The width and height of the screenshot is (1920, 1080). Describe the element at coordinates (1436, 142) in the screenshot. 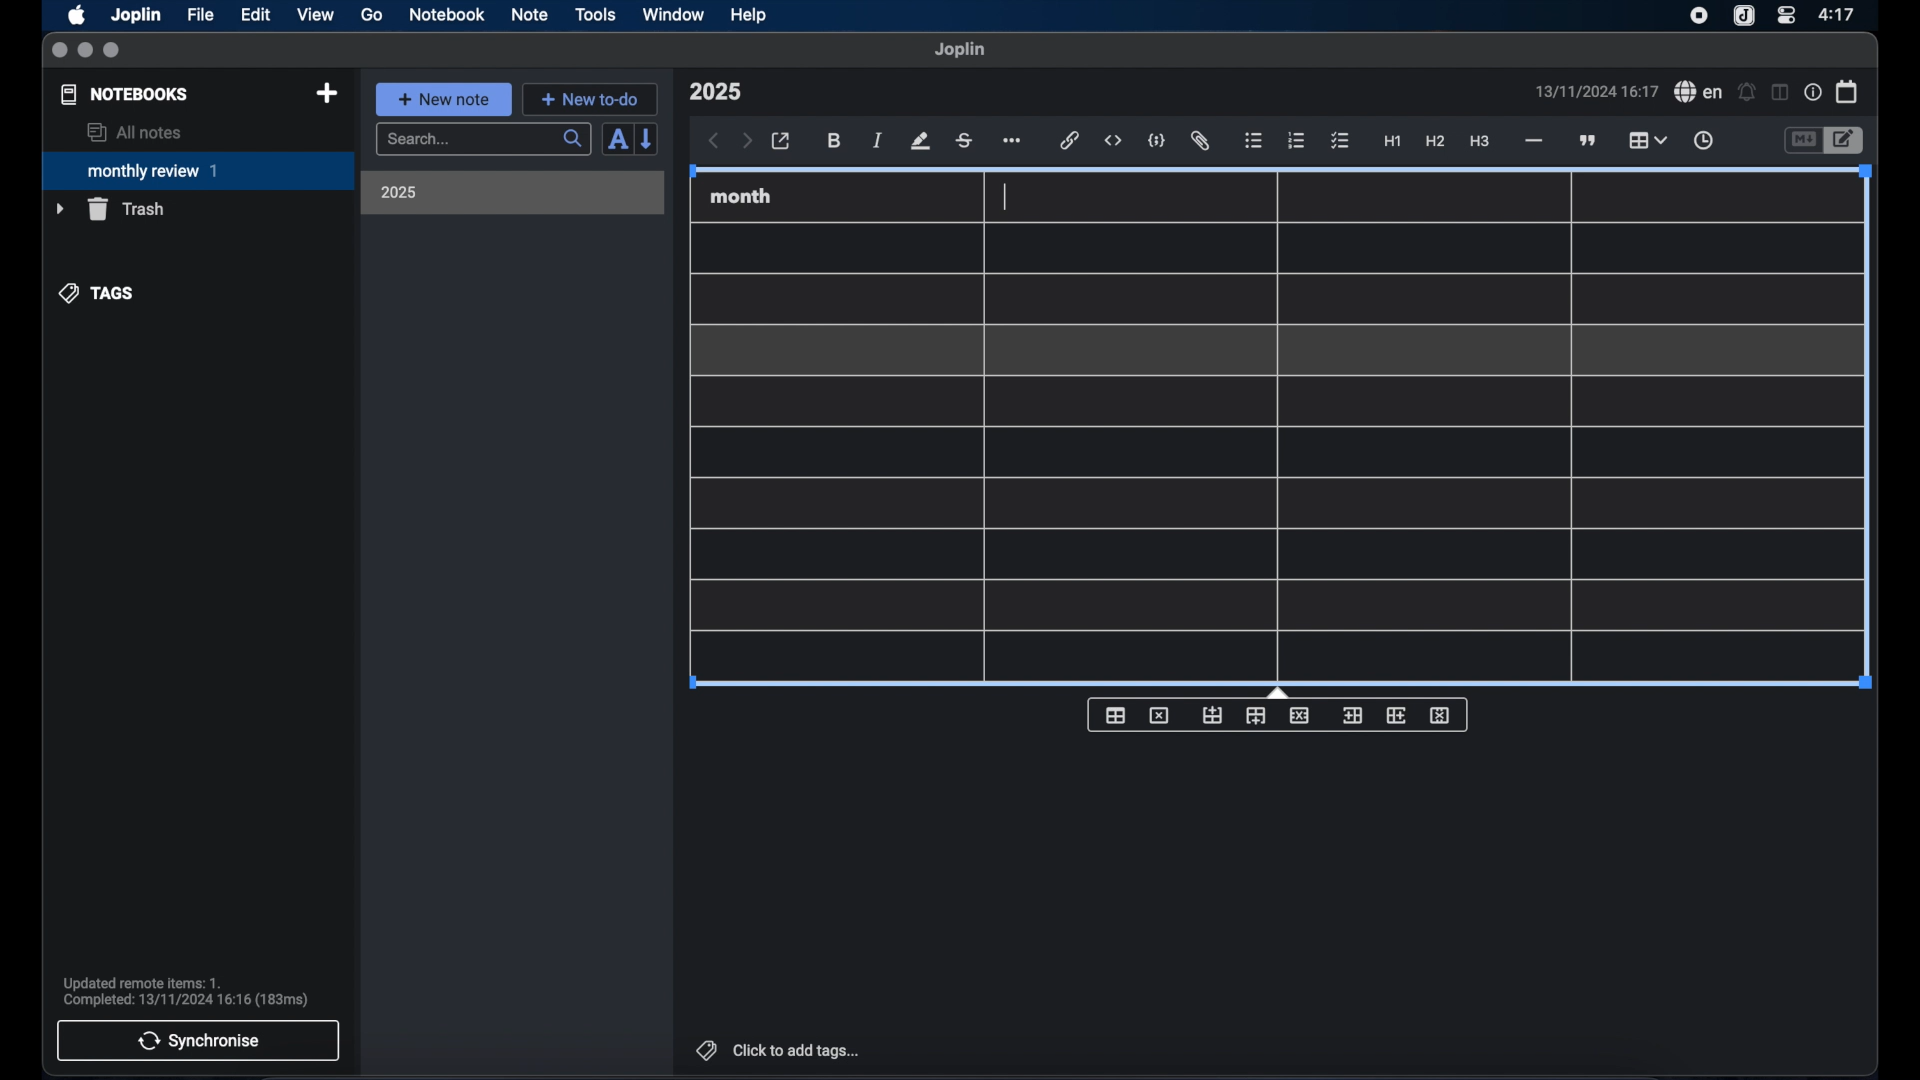

I see `heading 2` at that location.